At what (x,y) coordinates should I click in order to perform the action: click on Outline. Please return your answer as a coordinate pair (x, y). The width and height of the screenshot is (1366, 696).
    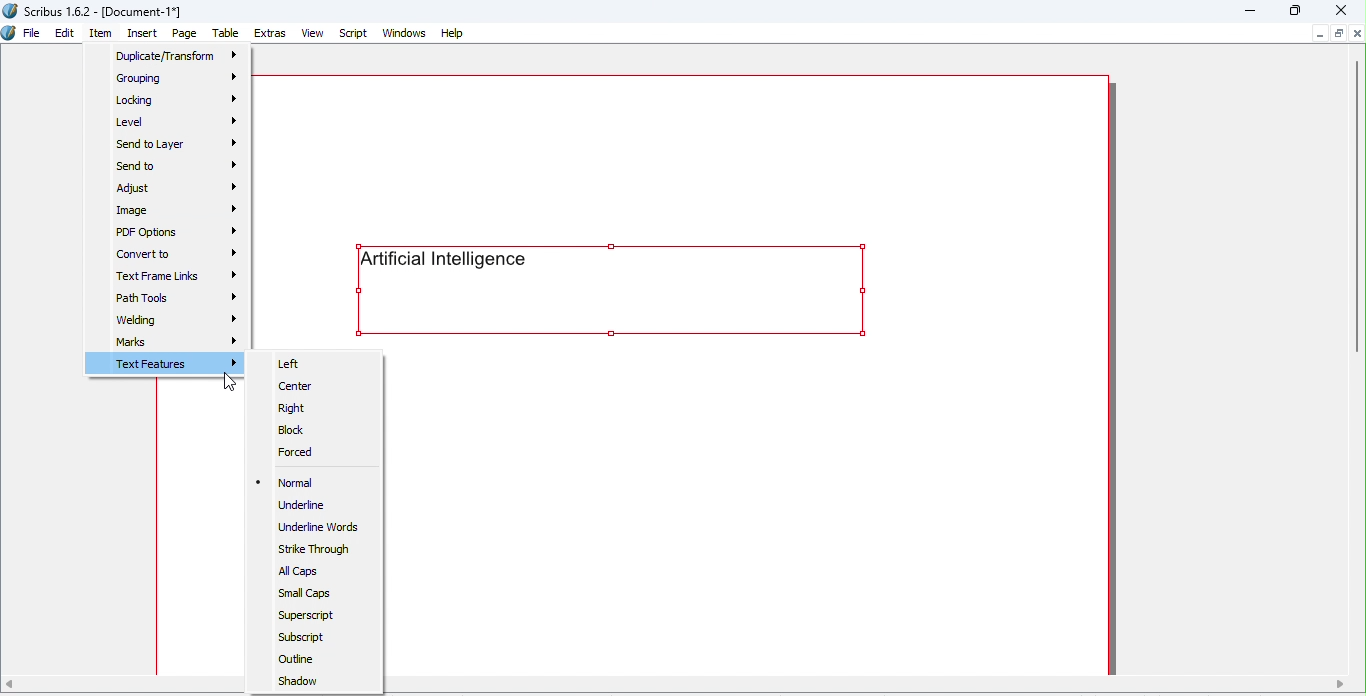
    Looking at the image, I should click on (299, 660).